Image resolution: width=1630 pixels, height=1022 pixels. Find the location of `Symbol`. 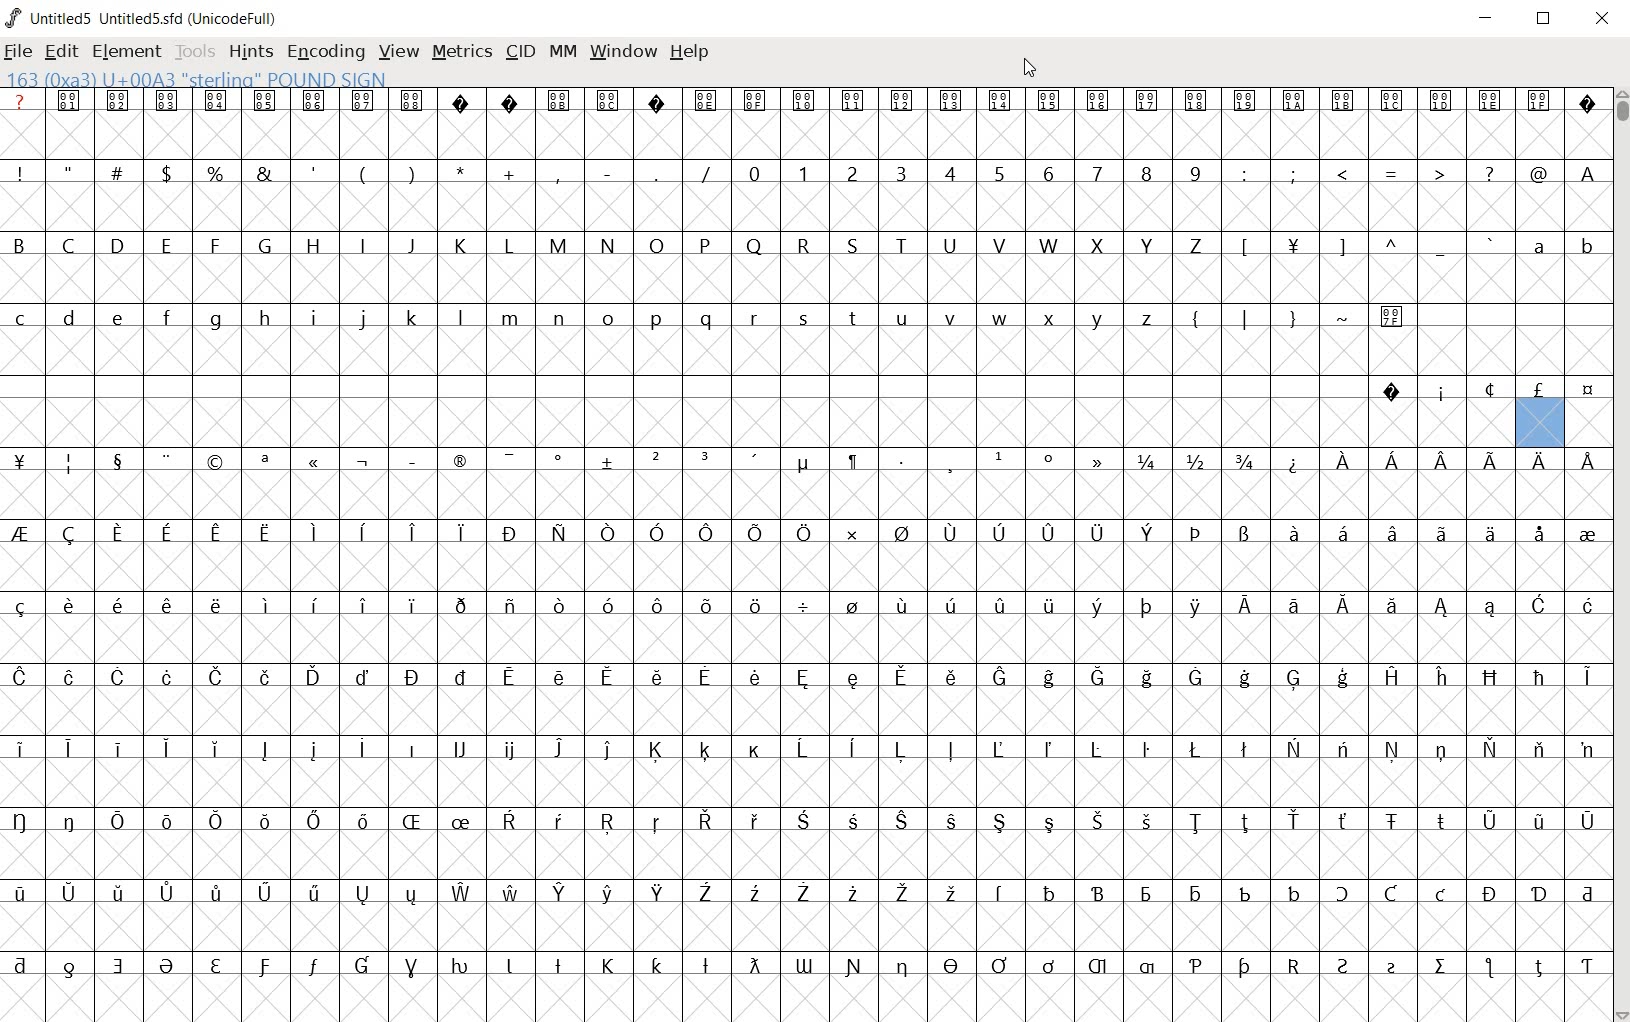

Symbol is located at coordinates (459, 533).